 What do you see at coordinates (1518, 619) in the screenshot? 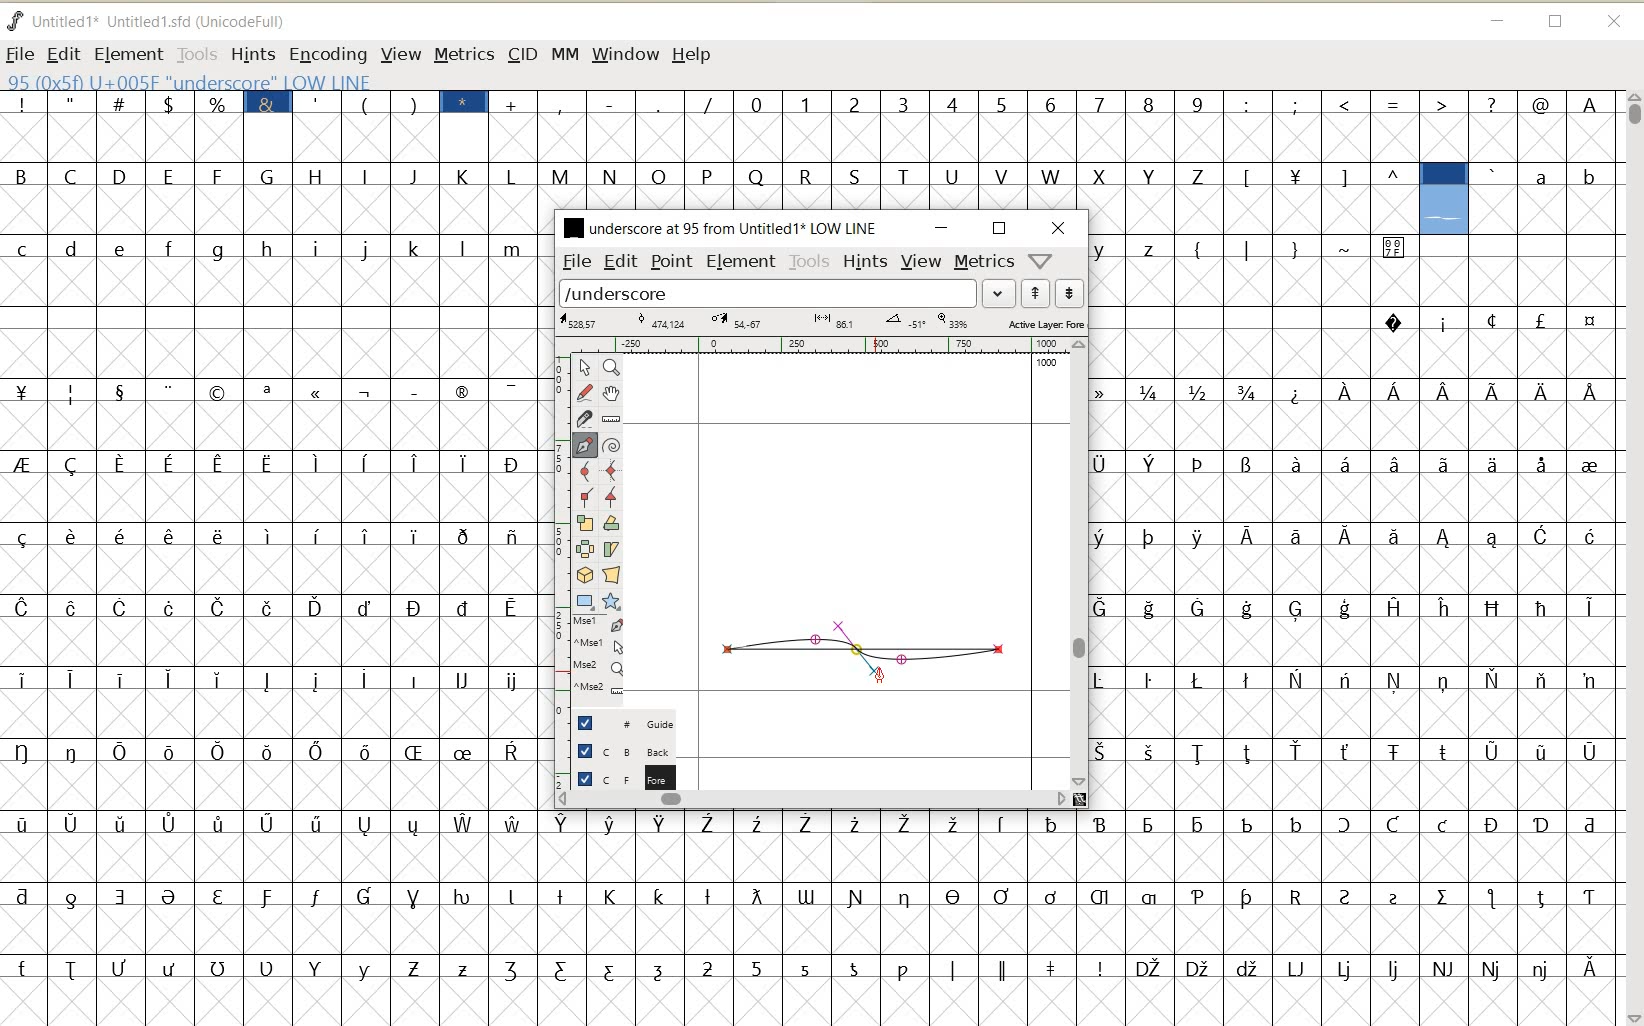
I see `GLYPHY CHARACTERS` at bounding box center [1518, 619].